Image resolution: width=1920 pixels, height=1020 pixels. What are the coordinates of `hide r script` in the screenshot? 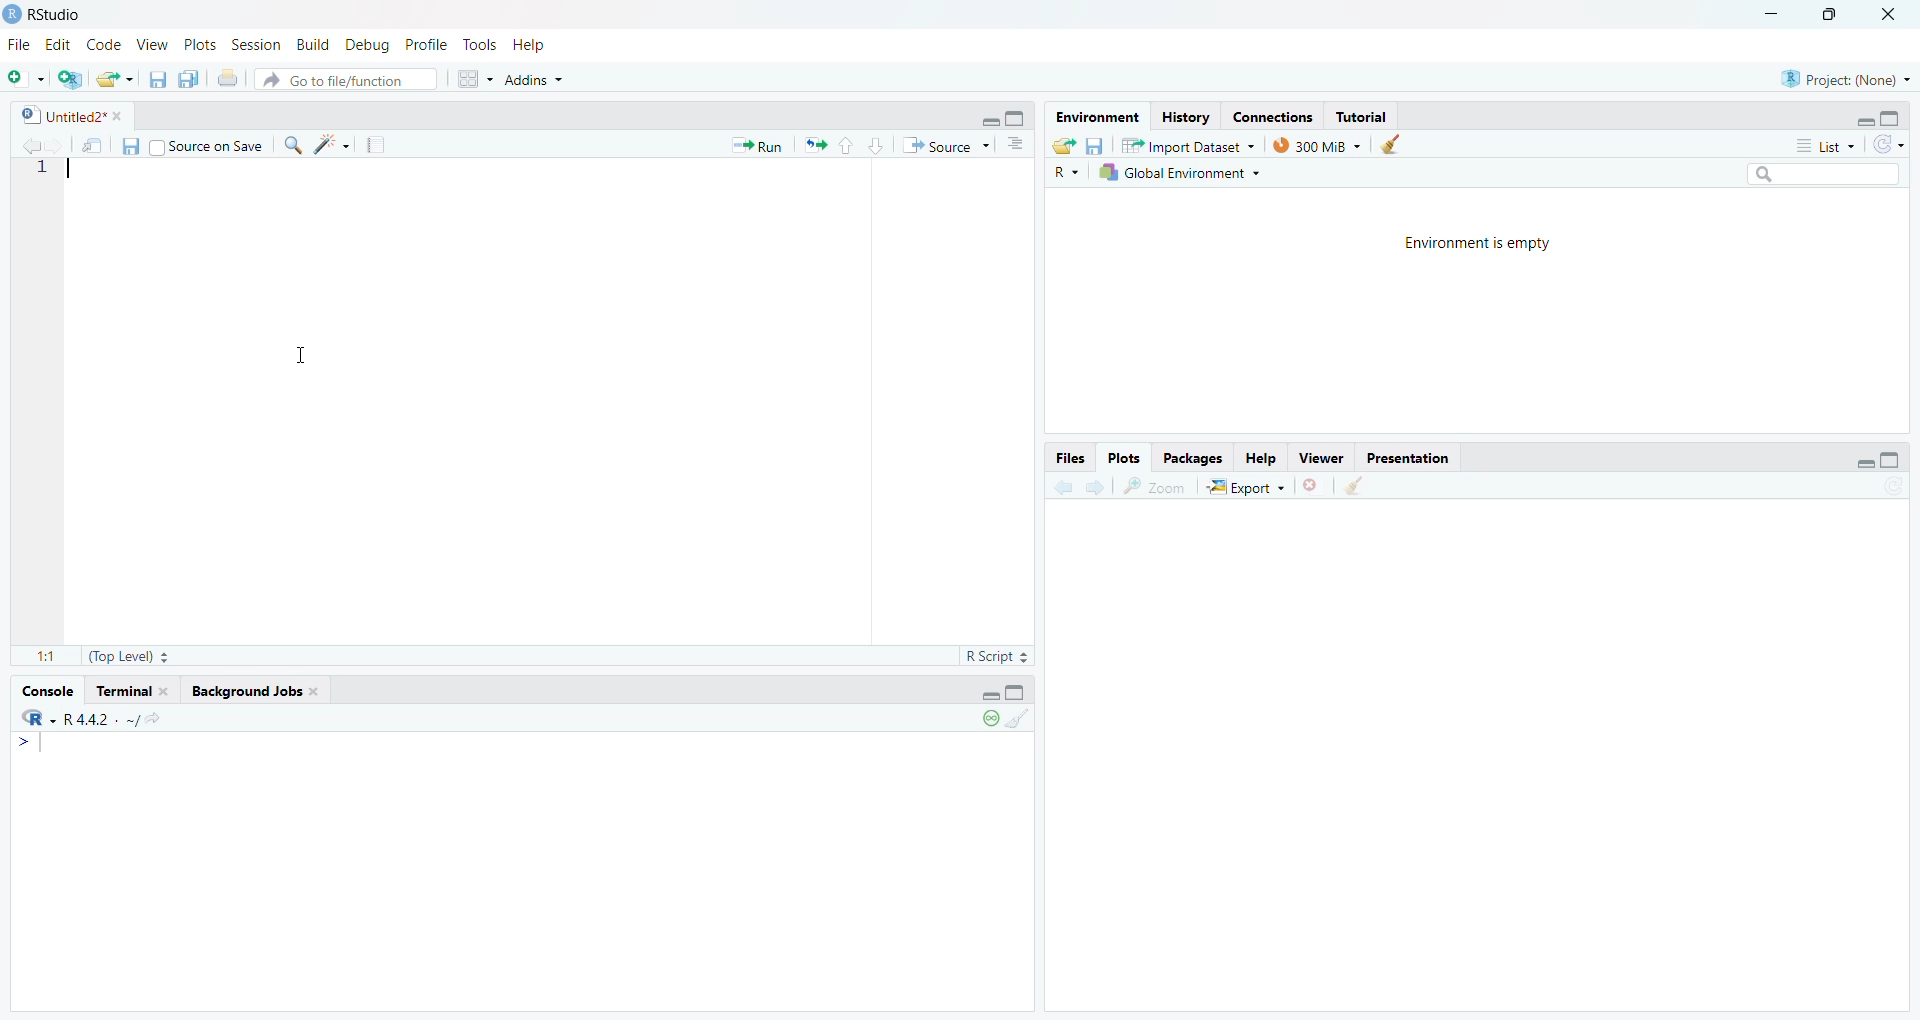 It's located at (988, 119).